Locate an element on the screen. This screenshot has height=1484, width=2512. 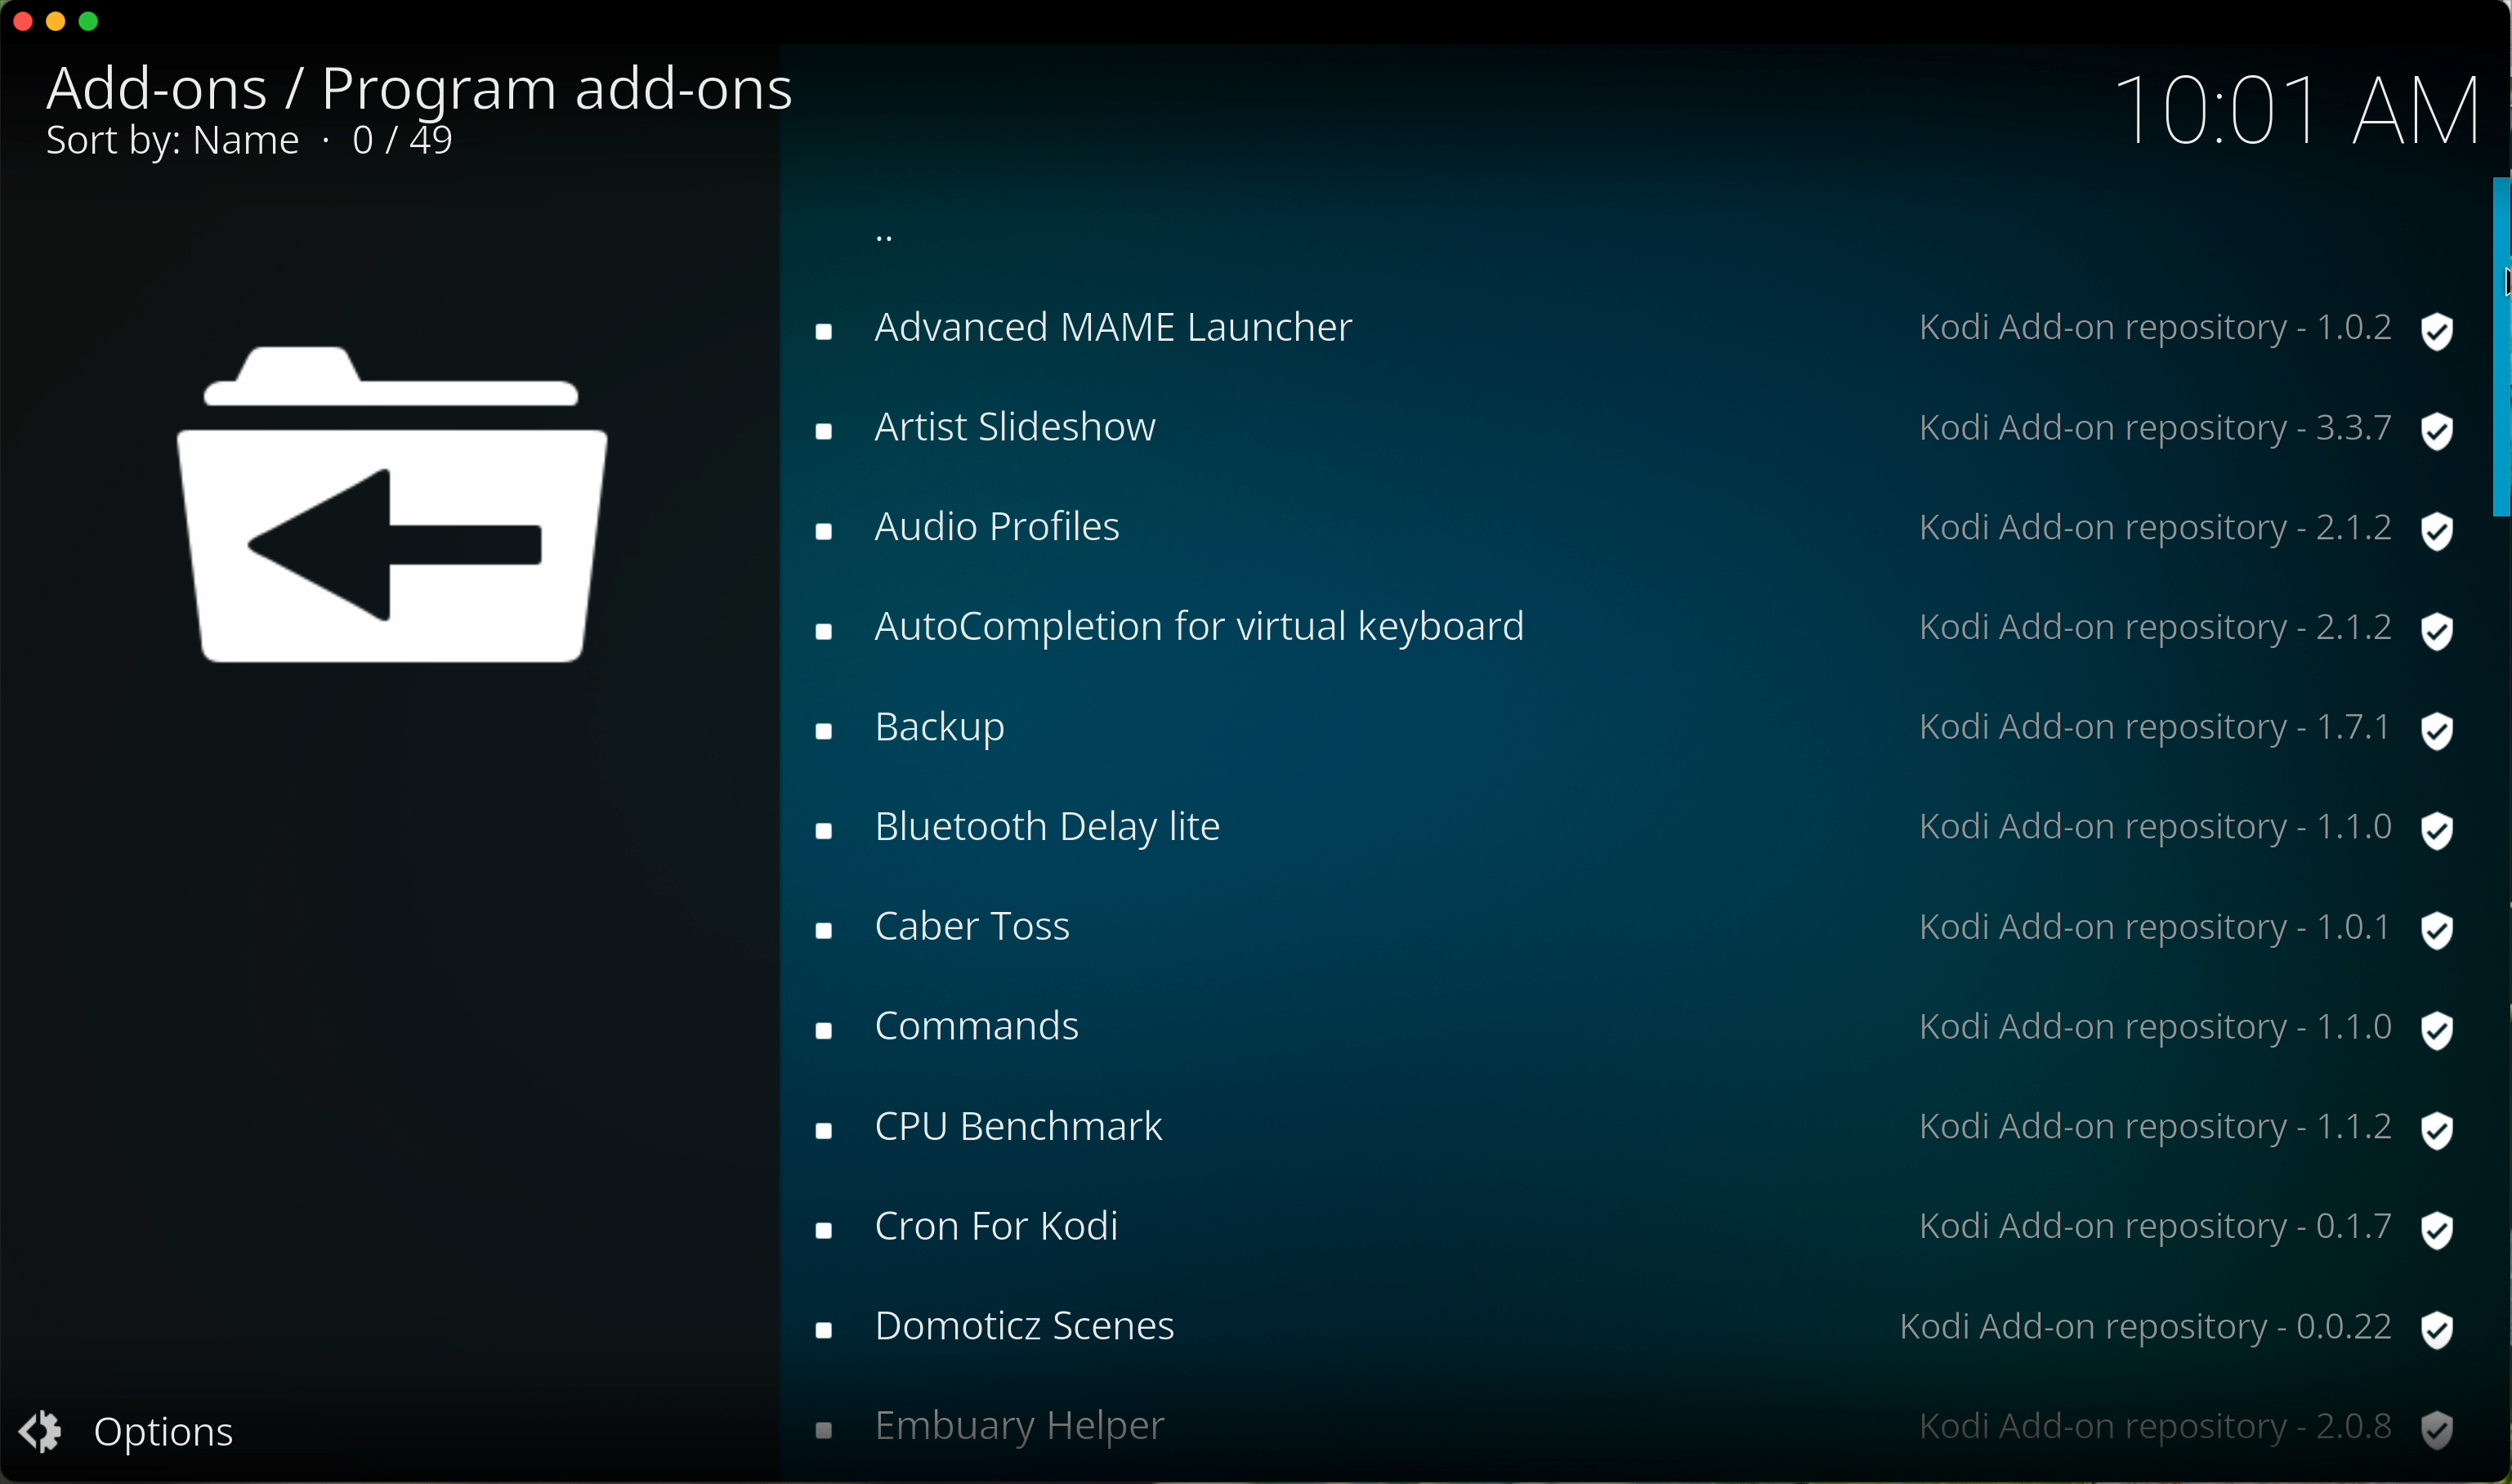
backup is located at coordinates (1619, 725).